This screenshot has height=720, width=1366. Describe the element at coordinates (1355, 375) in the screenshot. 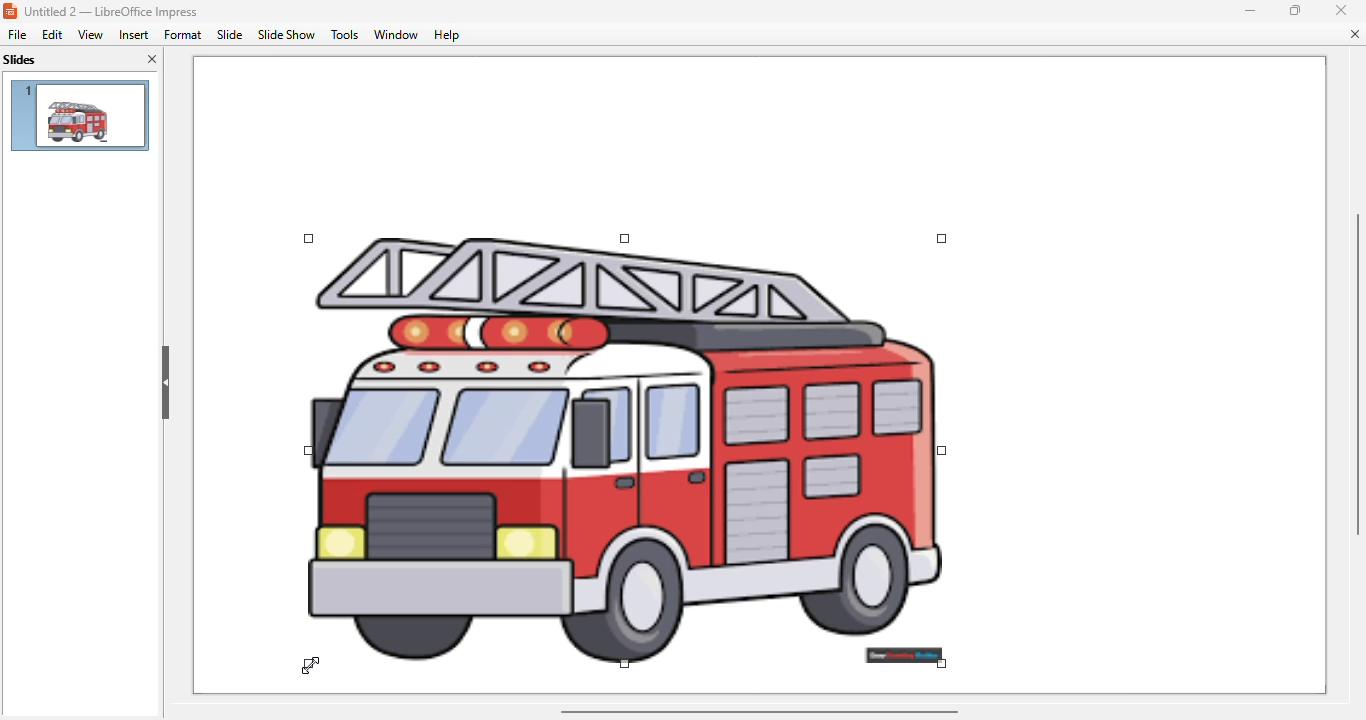

I see `vertical scroll bar` at that location.